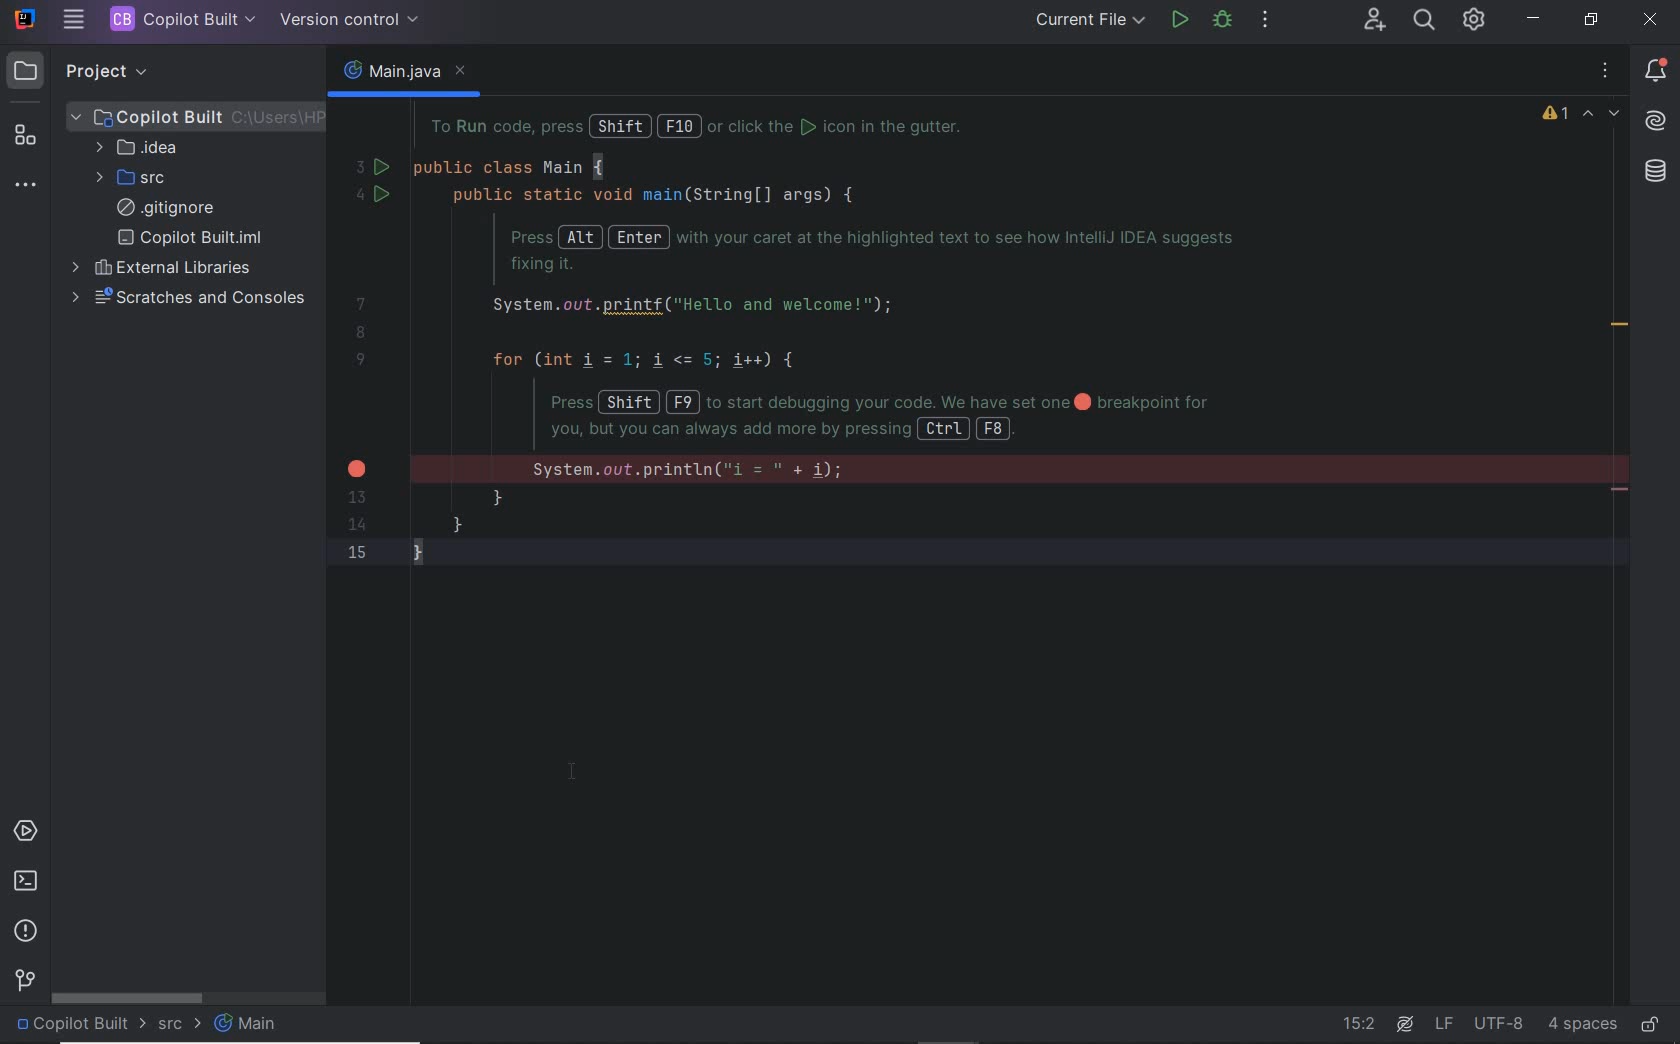 Image resolution: width=1680 pixels, height=1044 pixels. What do you see at coordinates (1606, 73) in the screenshot?
I see `options` at bounding box center [1606, 73].